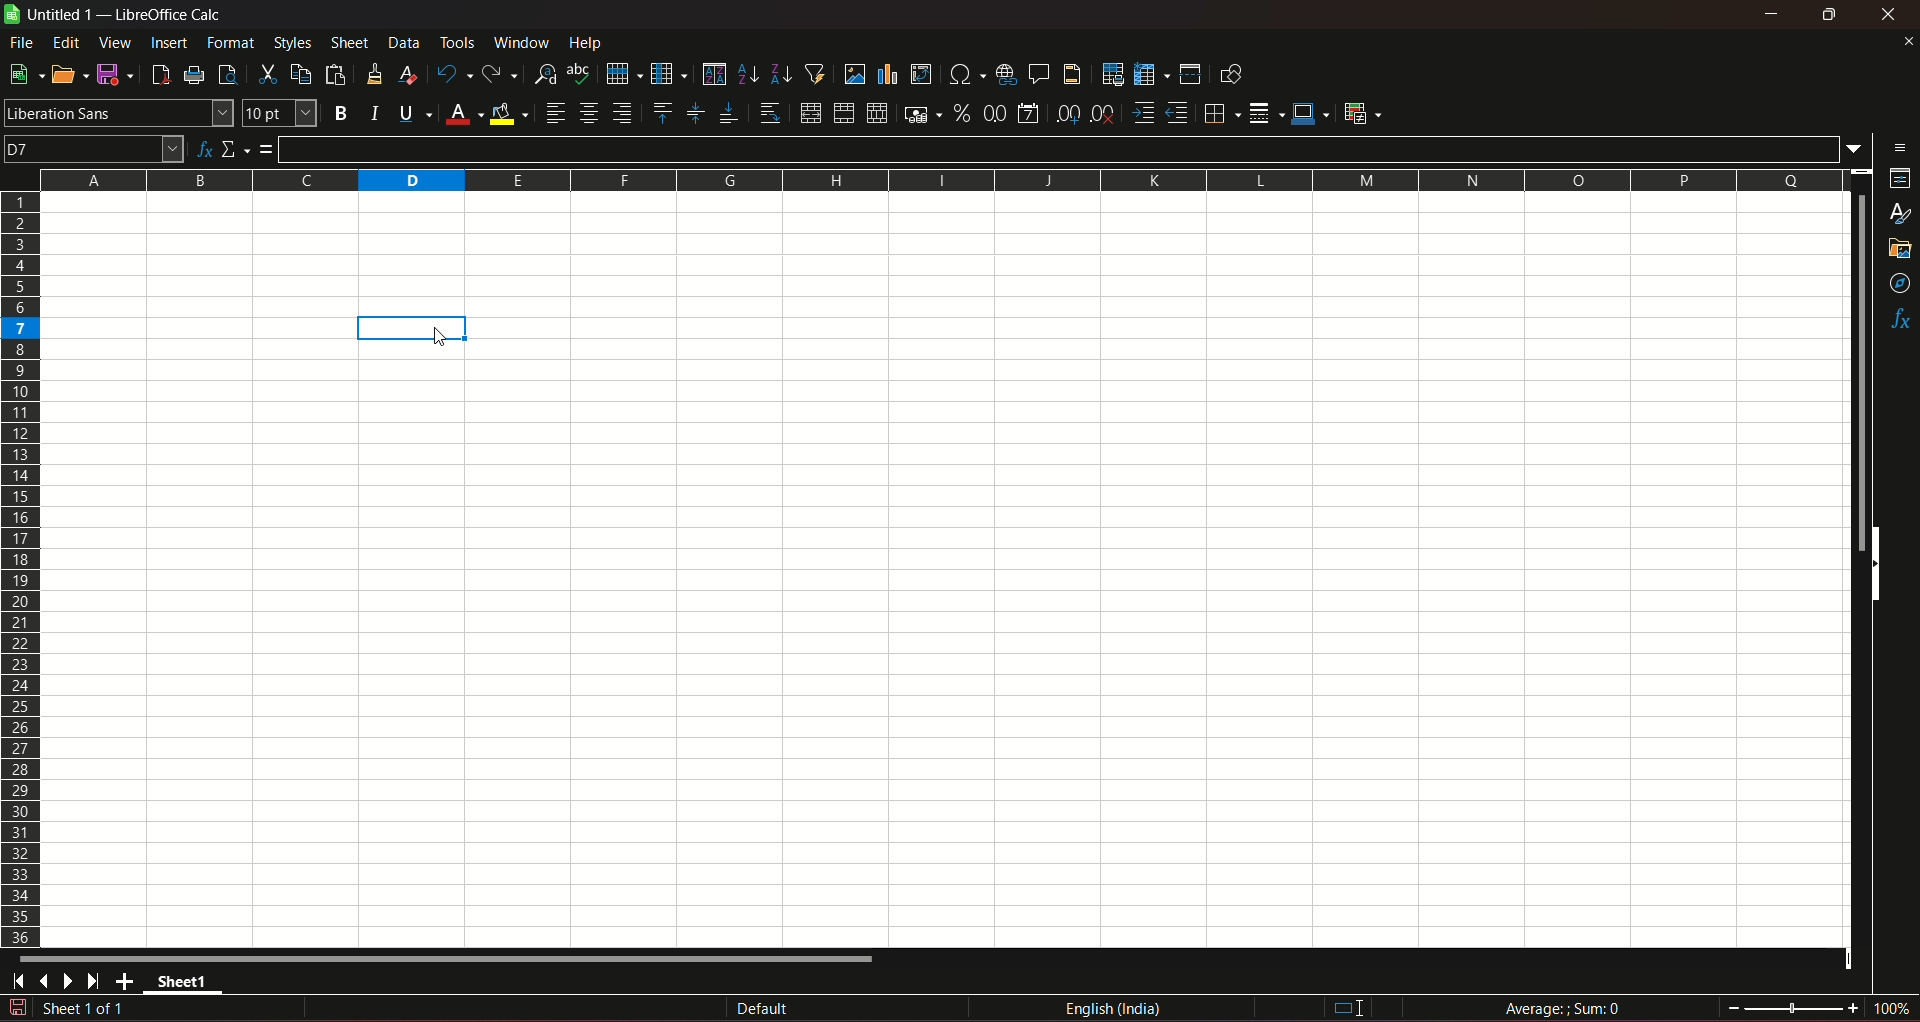 Image resolution: width=1920 pixels, height=1022 pixels. Describe the element at coordinates (301, 74) in the screenshot. I see `copy` at that location.